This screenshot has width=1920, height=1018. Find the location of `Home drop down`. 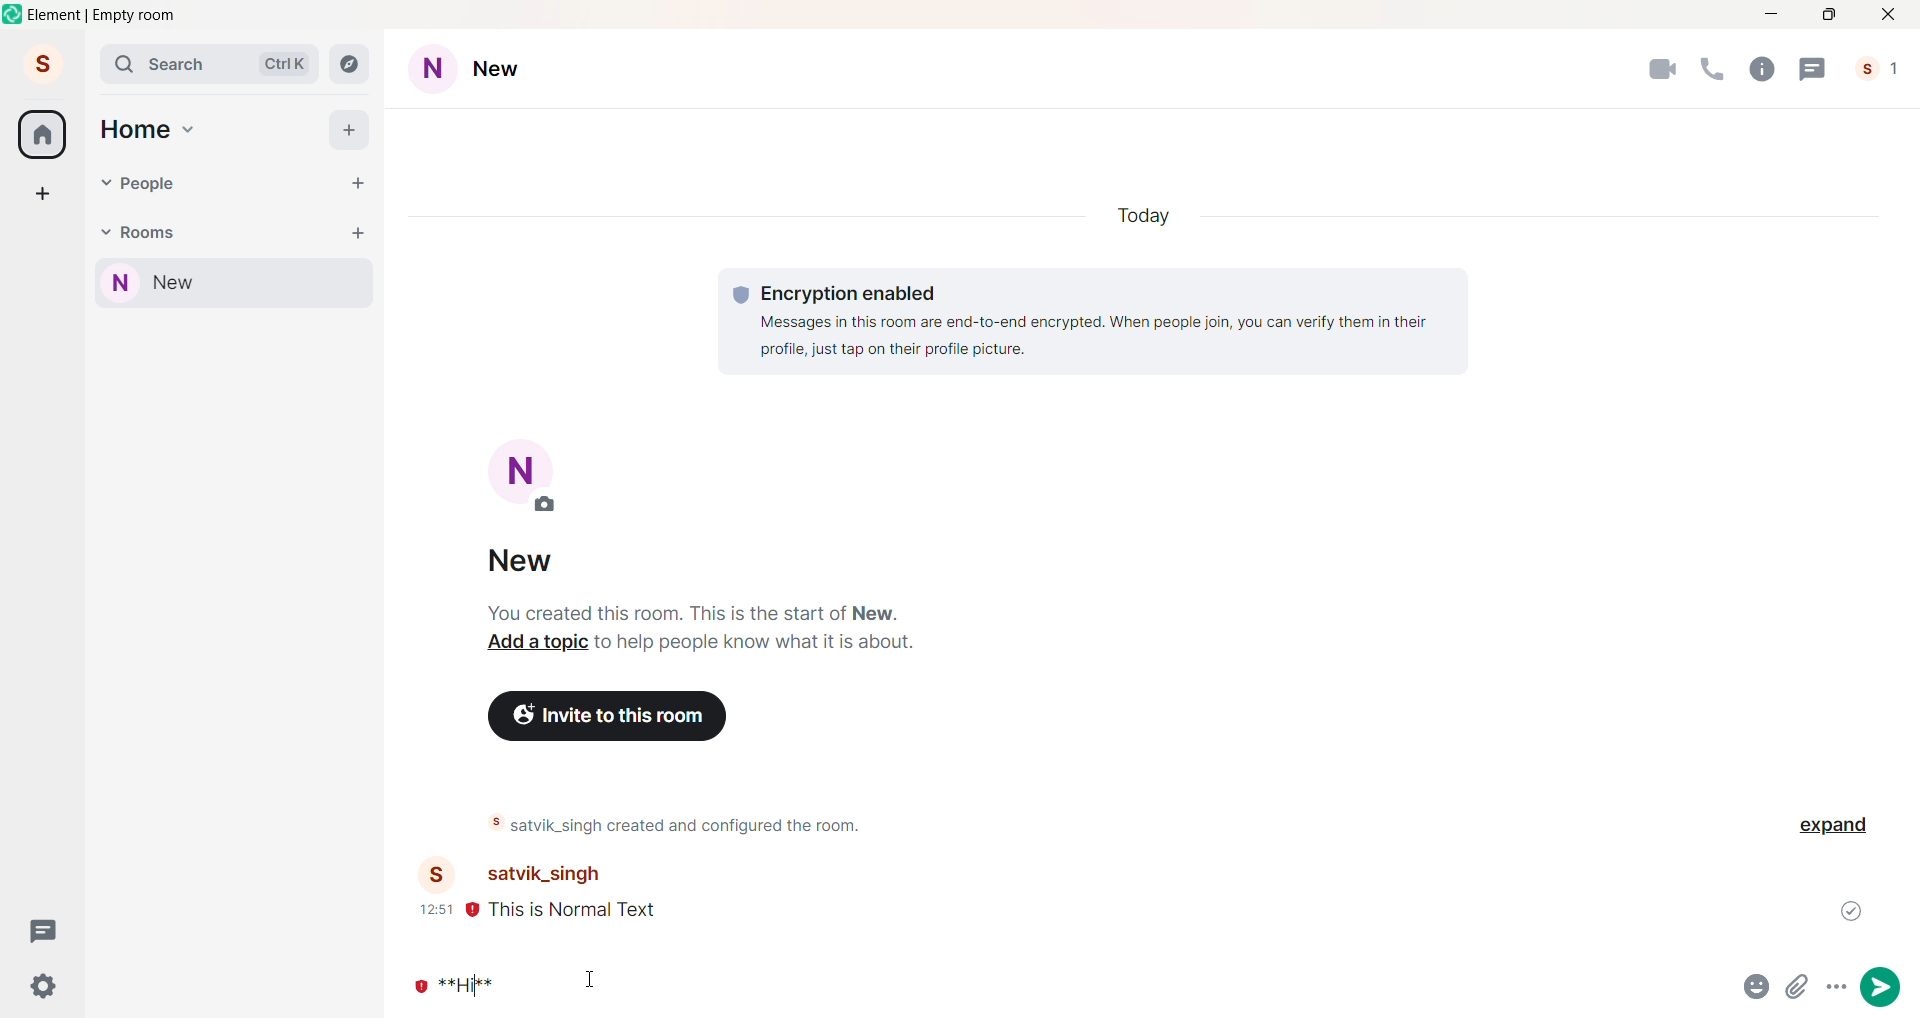

Home drop down is located at coordinates (191, 127).